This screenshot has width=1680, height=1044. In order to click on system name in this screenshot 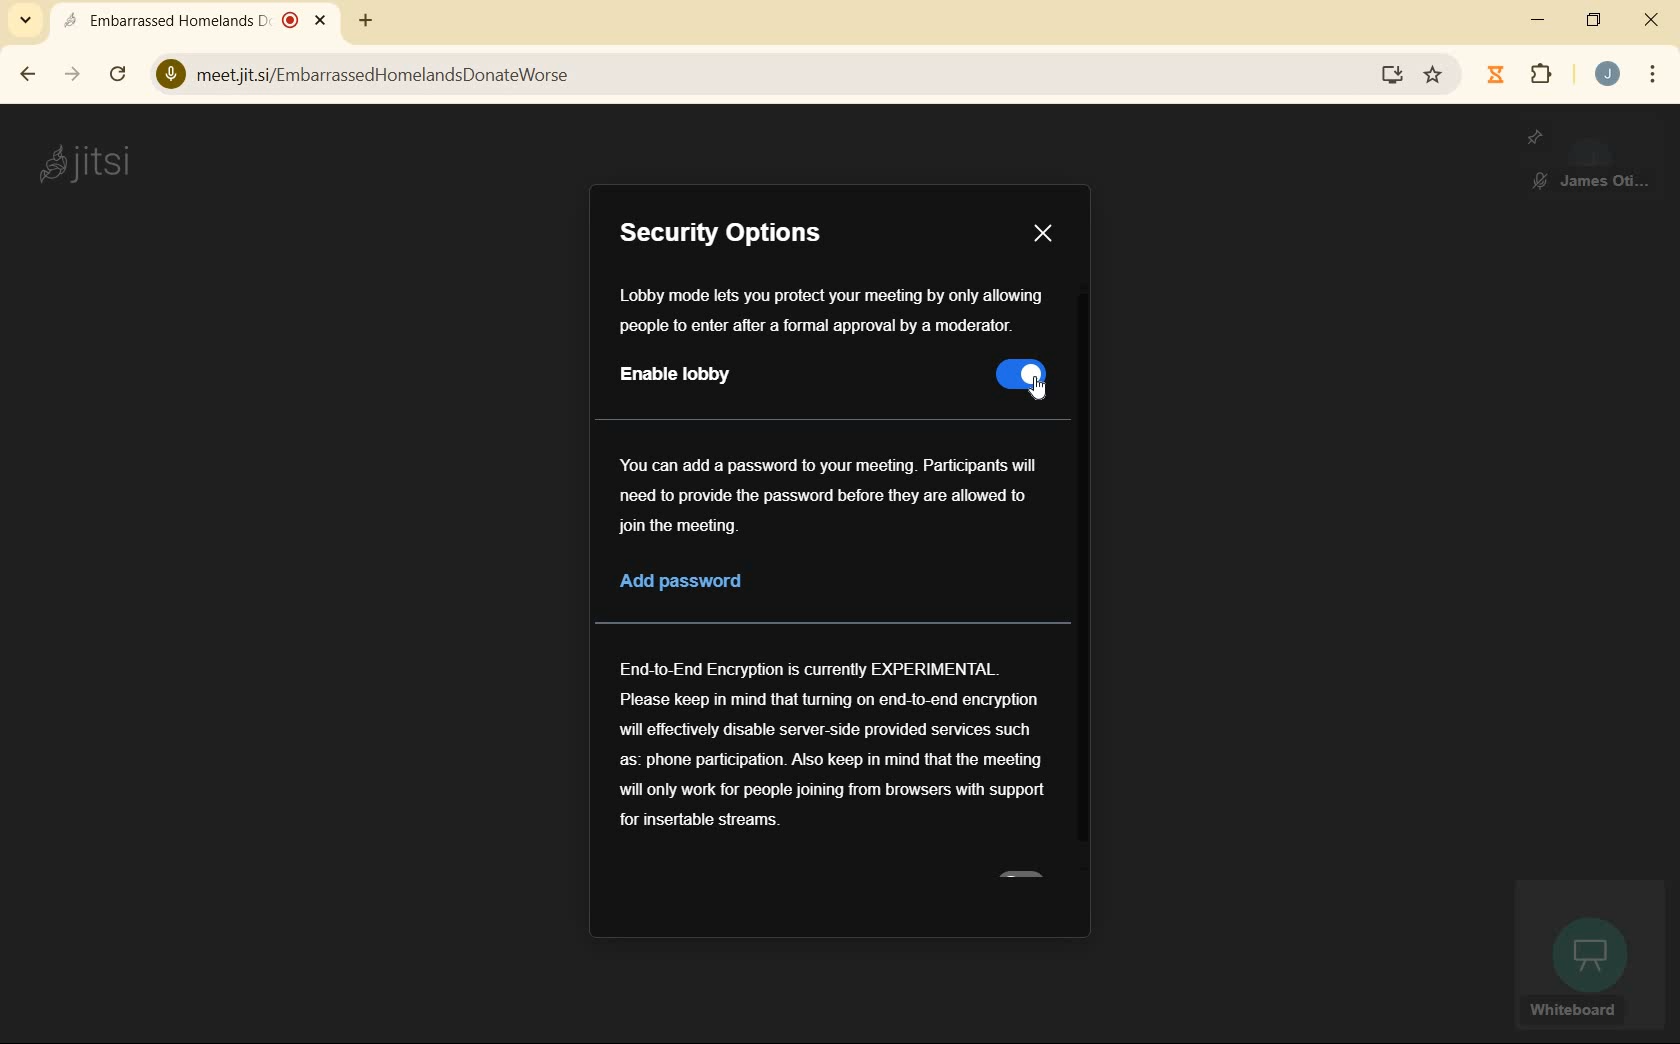, I will do `click(83, 163)`.